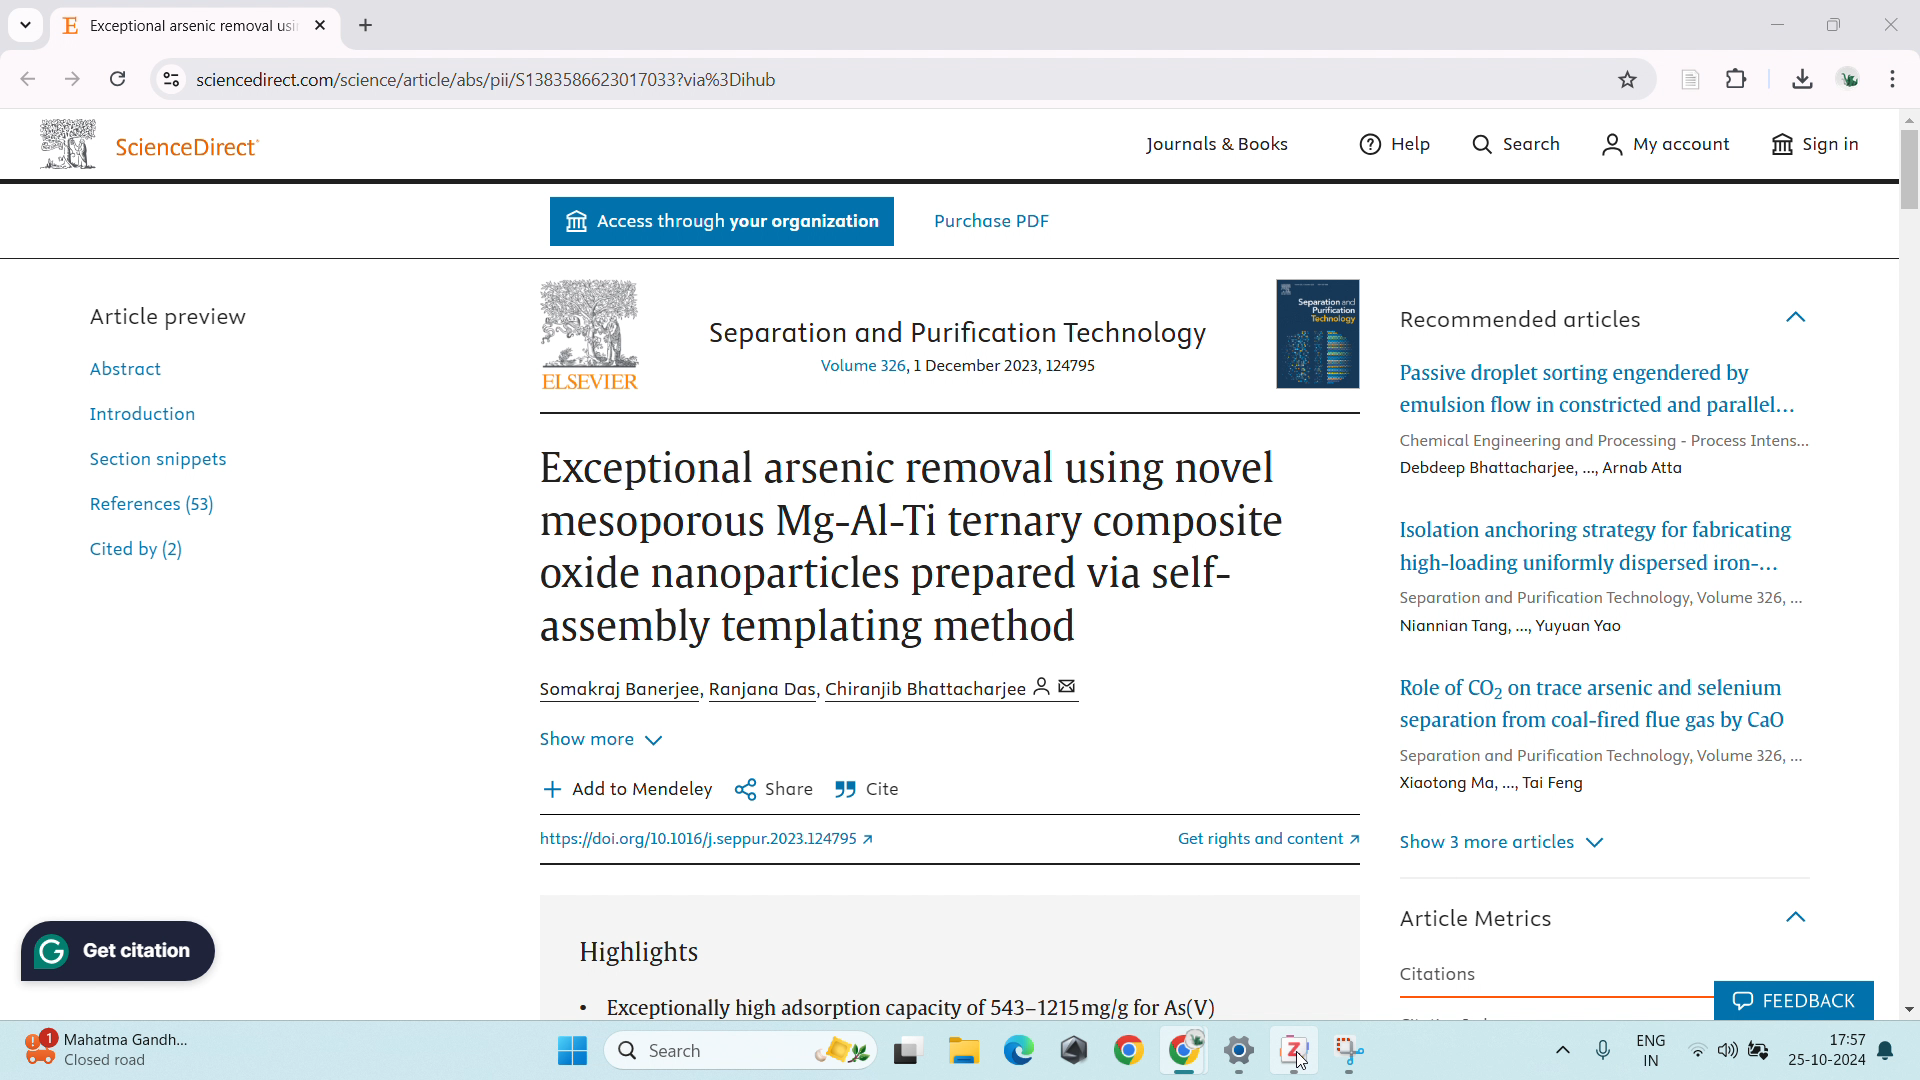 The height and width of the screenshot is (1080, 1920). Describe the element at coordinates (1908, 1007) in the screenshot. I see `scroll down` at that location.